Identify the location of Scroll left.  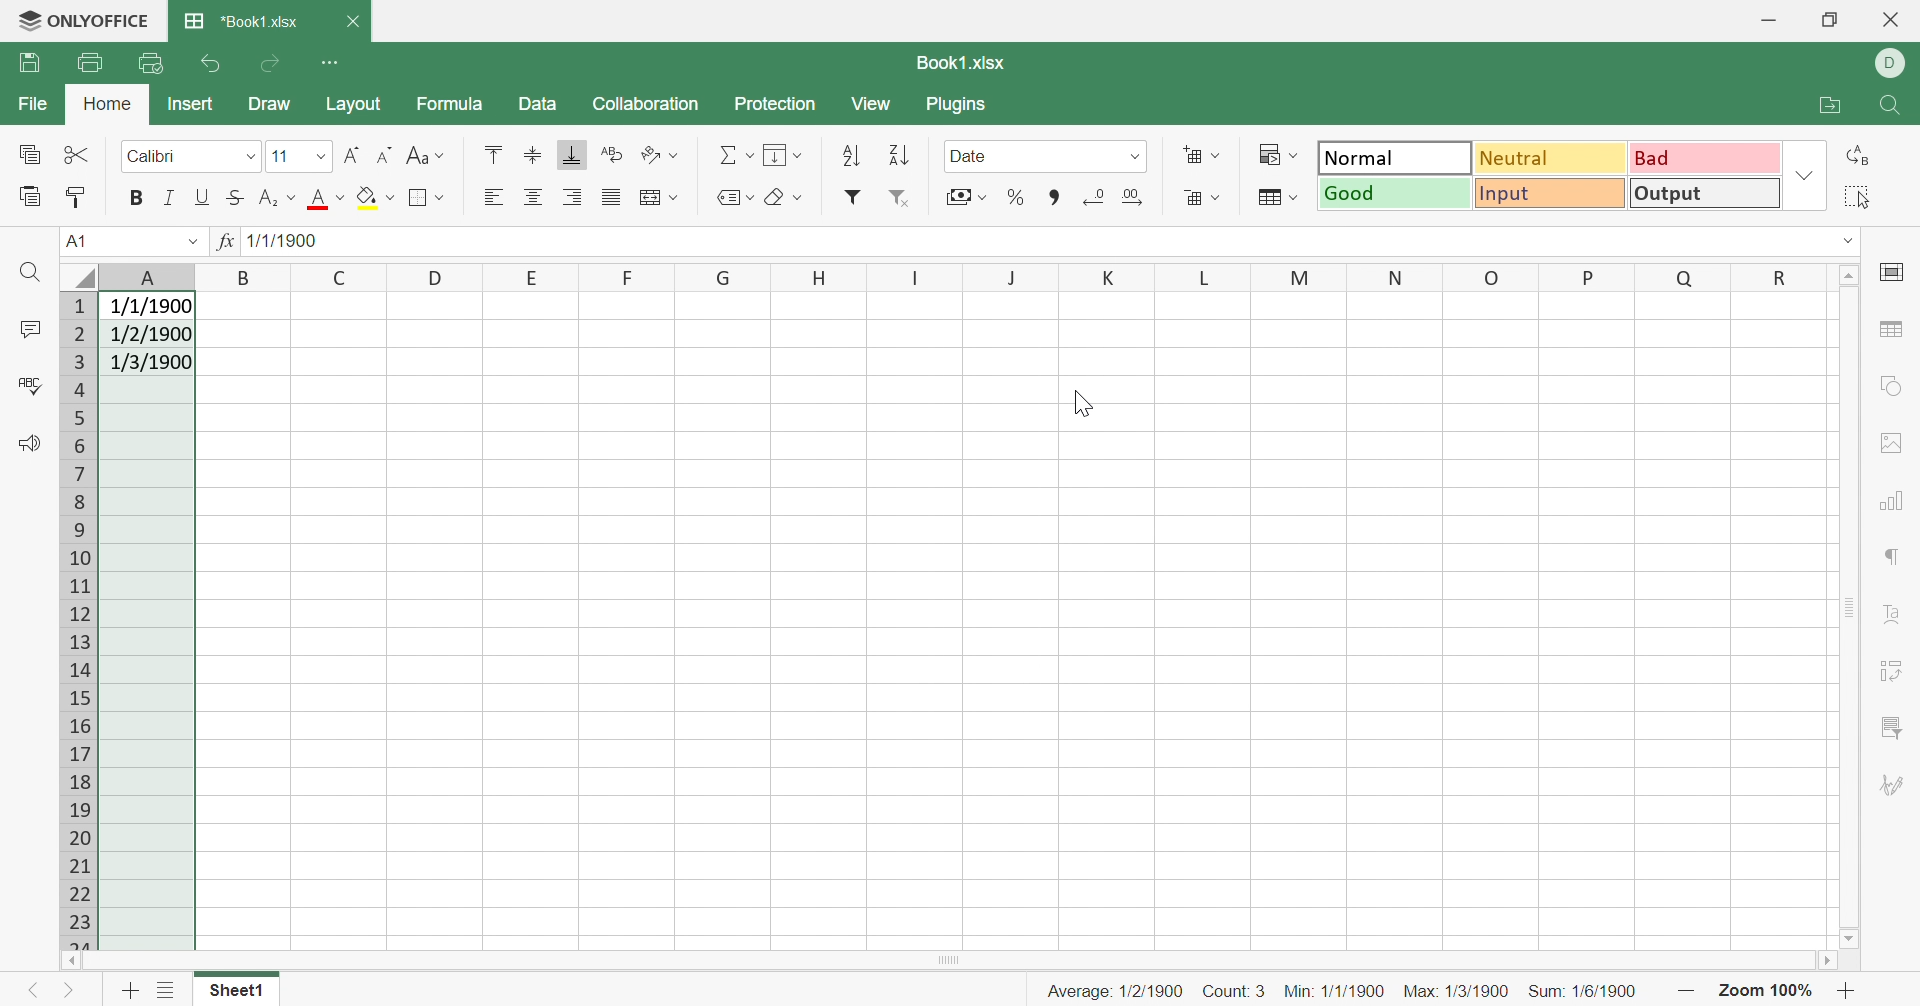
(71, 961).